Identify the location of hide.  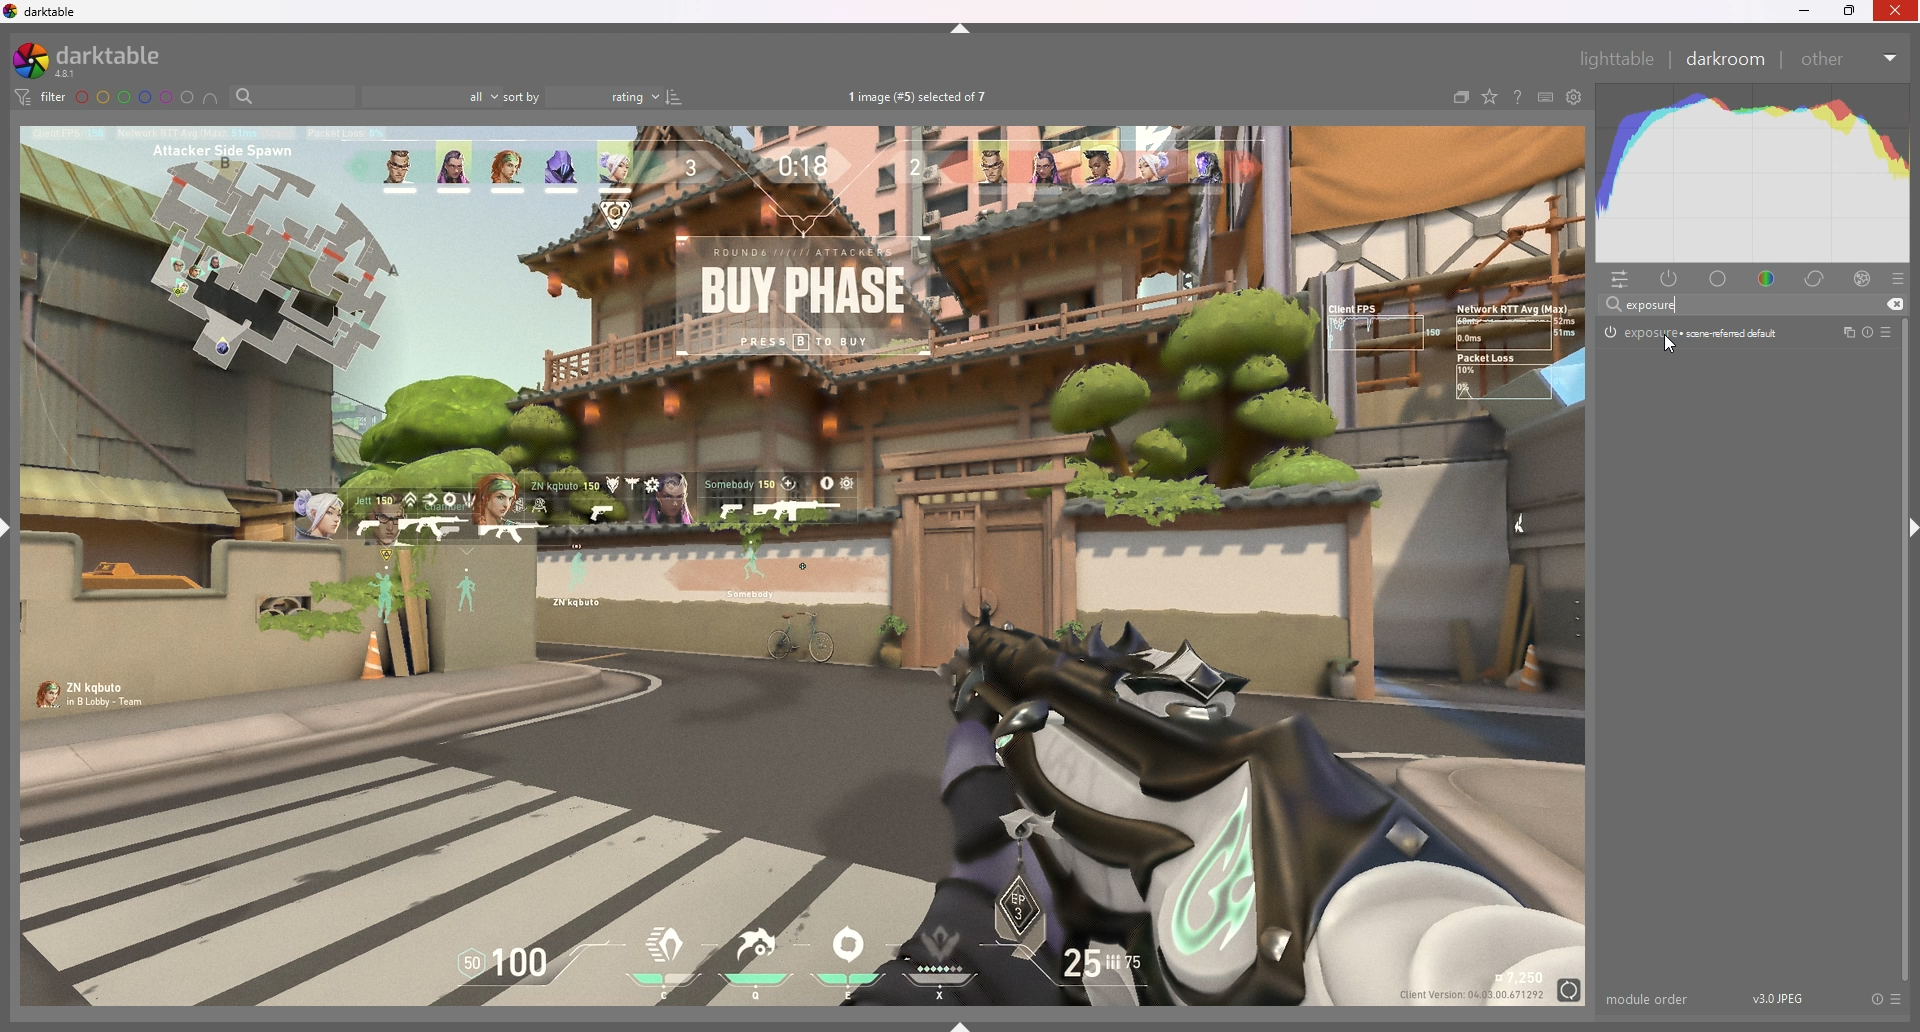
(961, 29).